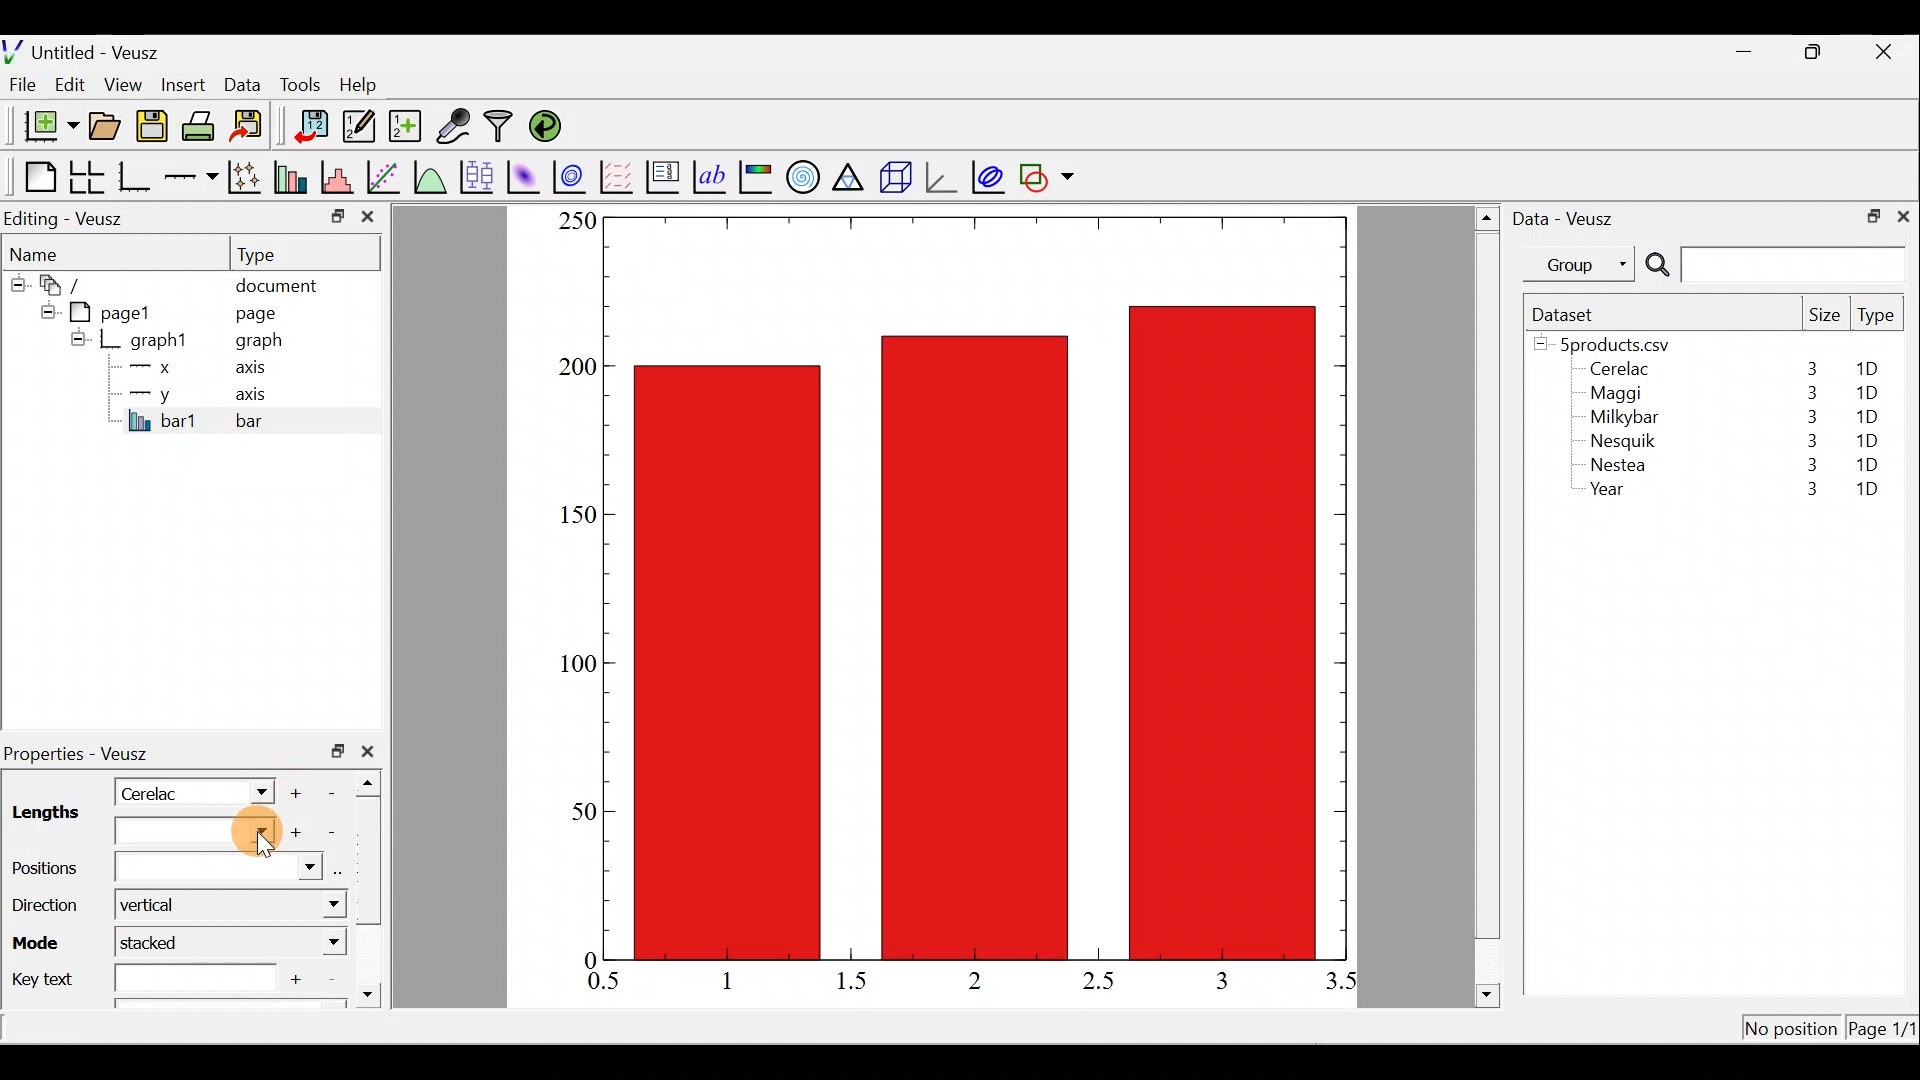  What do you see at coordinates (275, 253) in the screenshot?
I see `Type` at bounding box center [275, 253].